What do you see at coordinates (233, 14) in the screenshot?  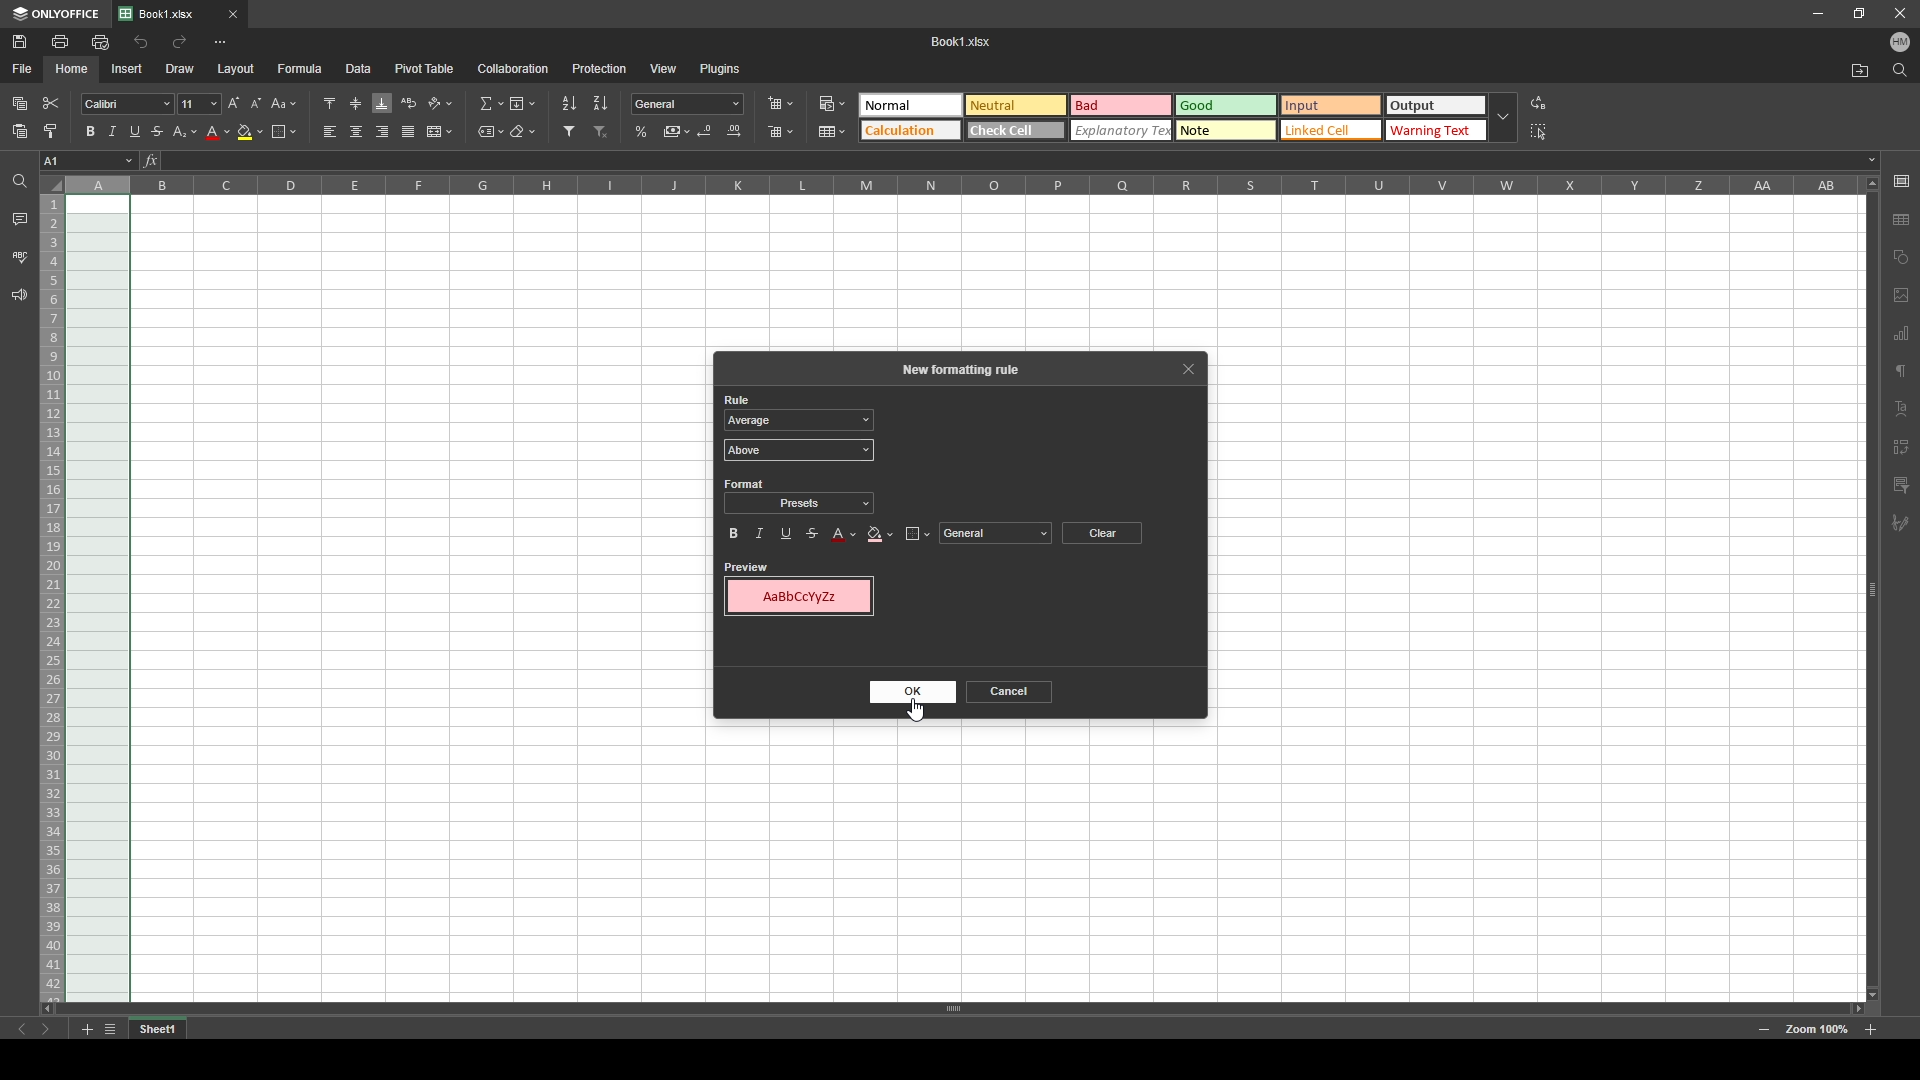 I see `close tab` at bounding box center [233, 14].